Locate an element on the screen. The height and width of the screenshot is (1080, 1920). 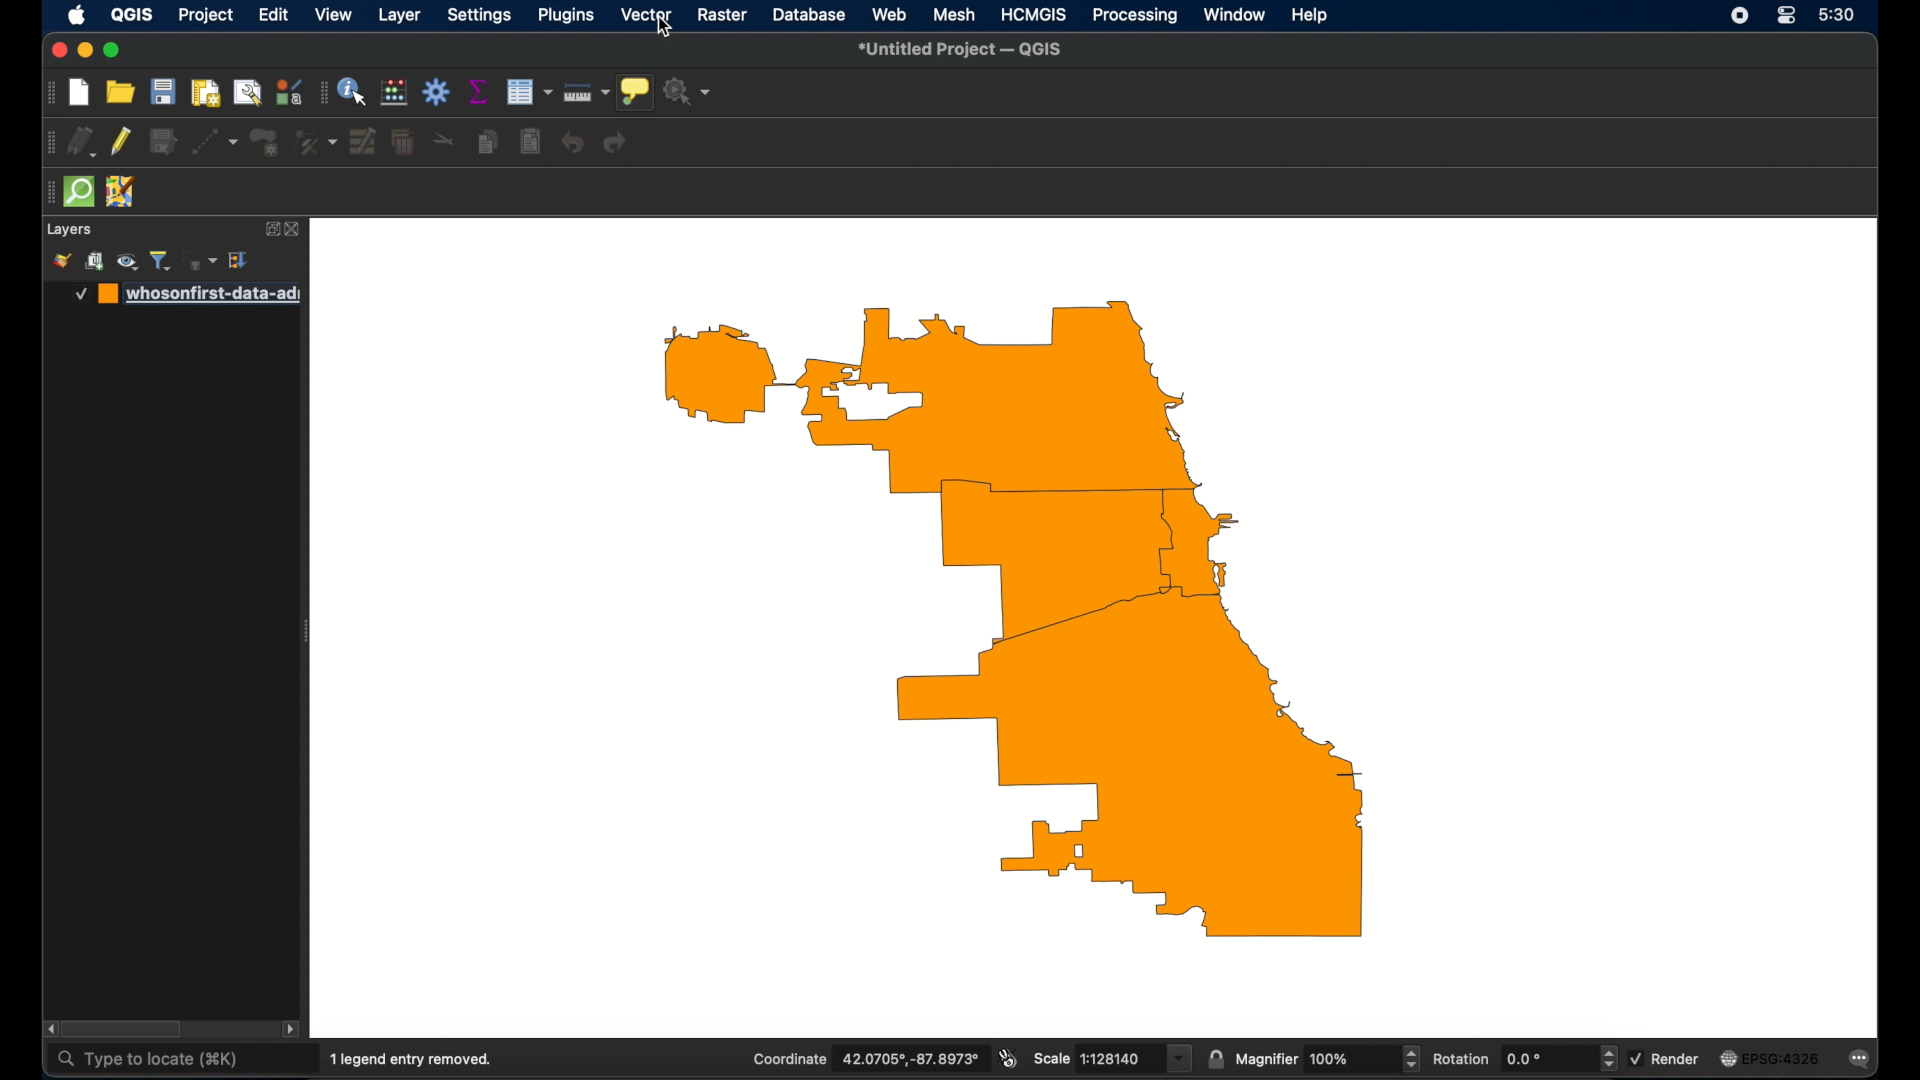
current crs is located at coordinates (1769, 1059).